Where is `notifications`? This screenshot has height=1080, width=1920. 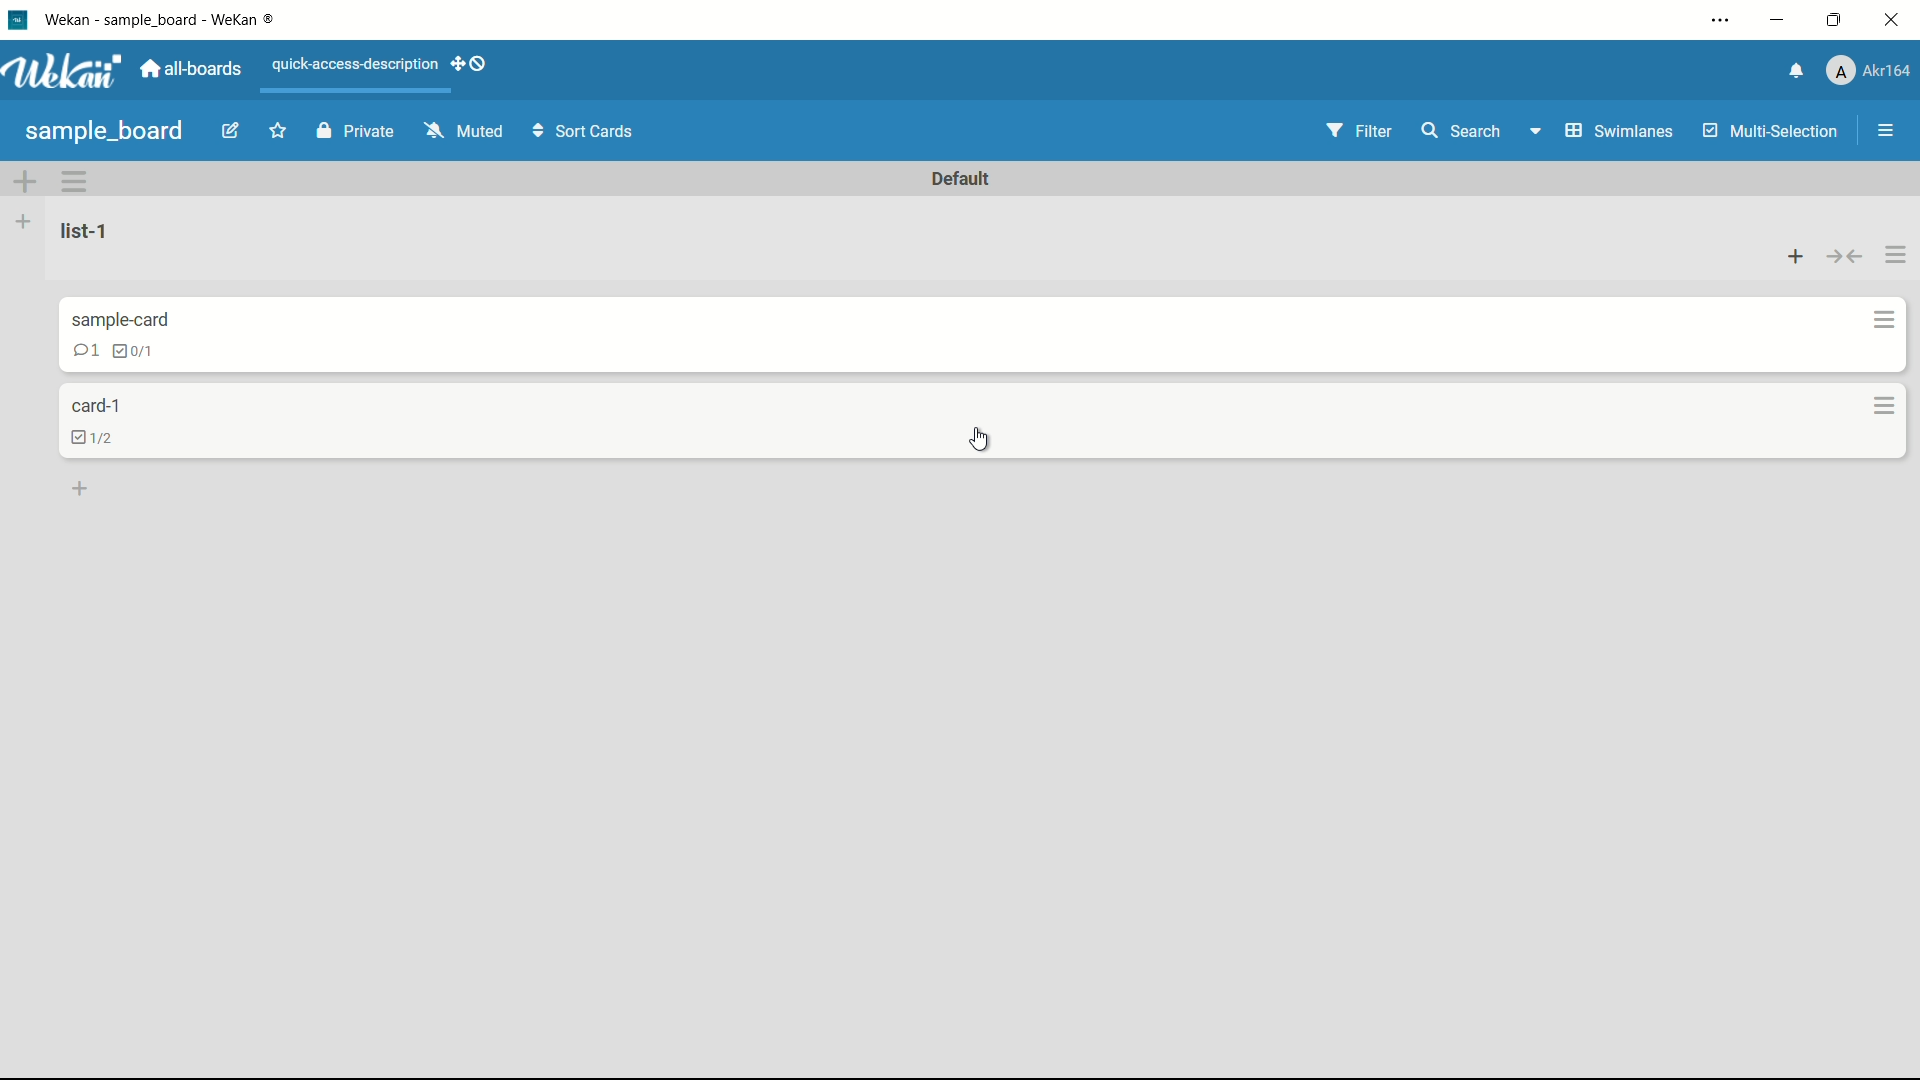
notifications is located at coordinates (1788, 75).